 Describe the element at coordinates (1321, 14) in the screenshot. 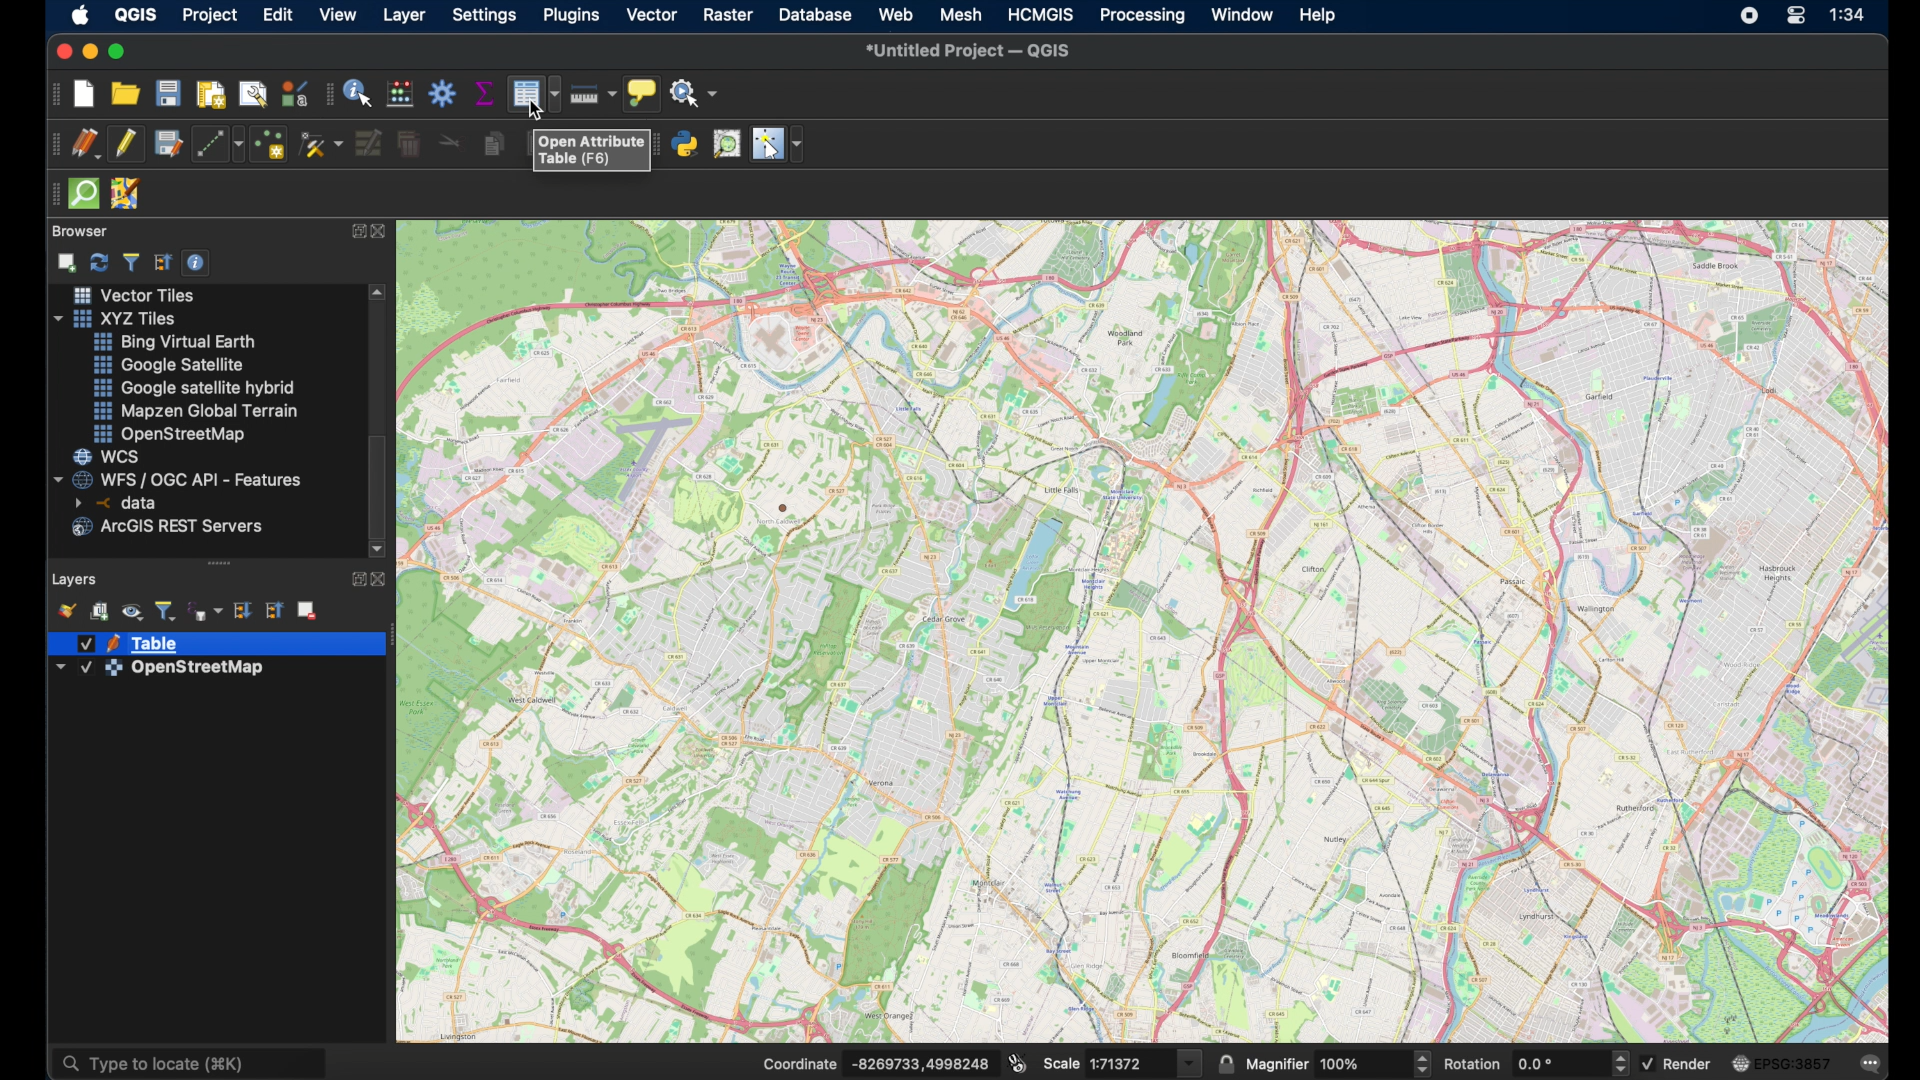

I see `help` at that location.